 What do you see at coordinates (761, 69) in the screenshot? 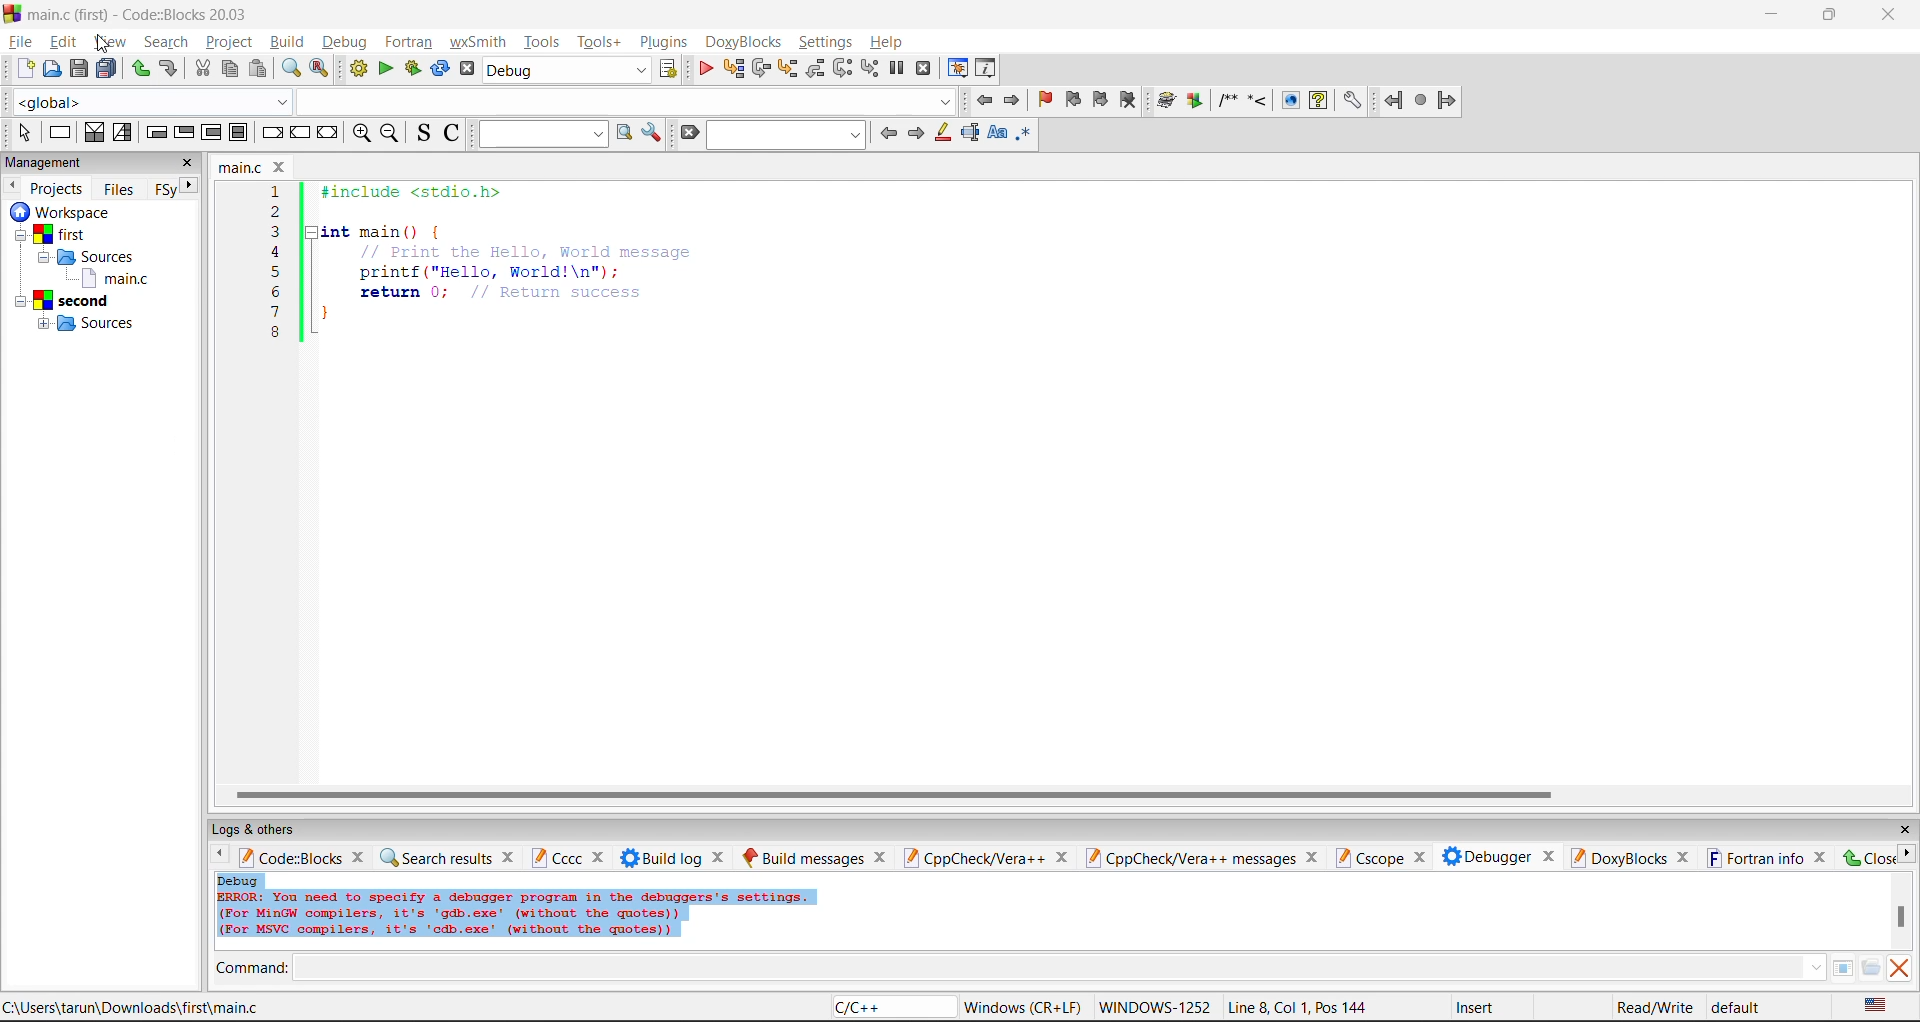
I see `next line` at bounding box center [761, 69].